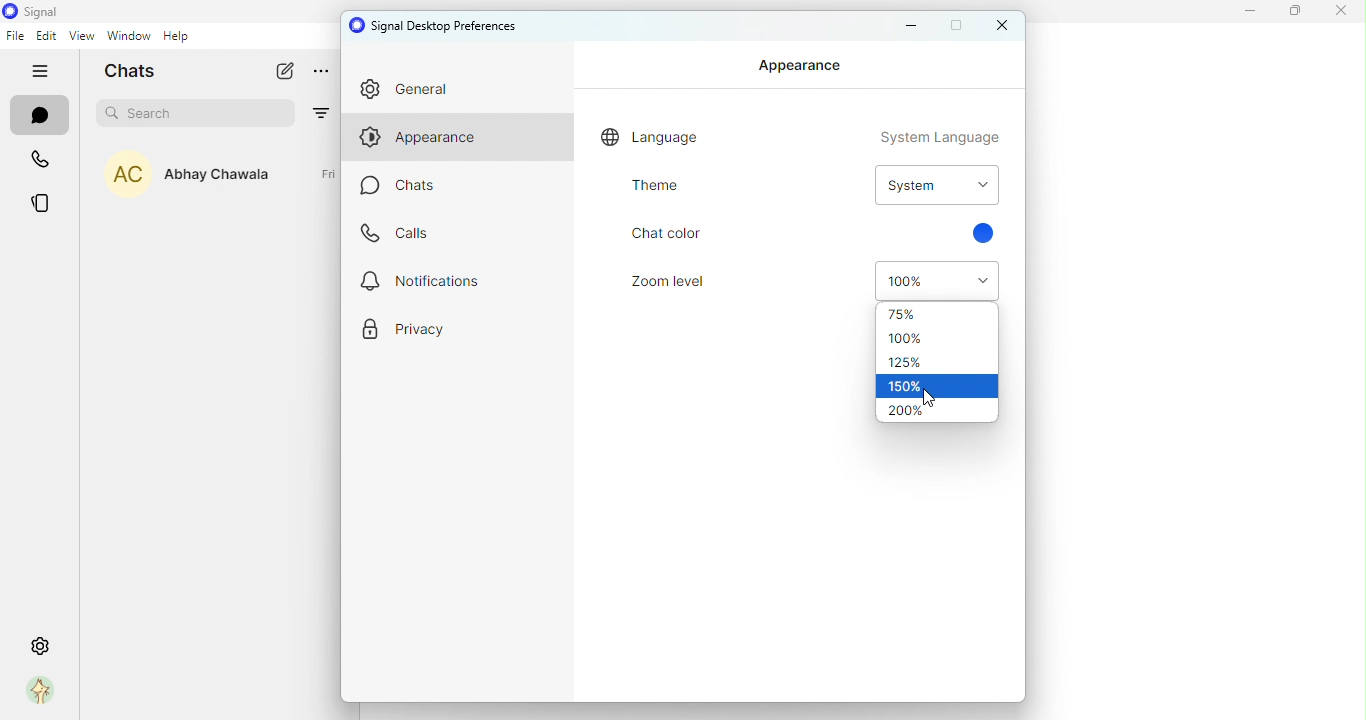 The image size is (1366, 720). Describe the element at coordinates (913, 26) in the screenshot. I see `minimize` at that location.